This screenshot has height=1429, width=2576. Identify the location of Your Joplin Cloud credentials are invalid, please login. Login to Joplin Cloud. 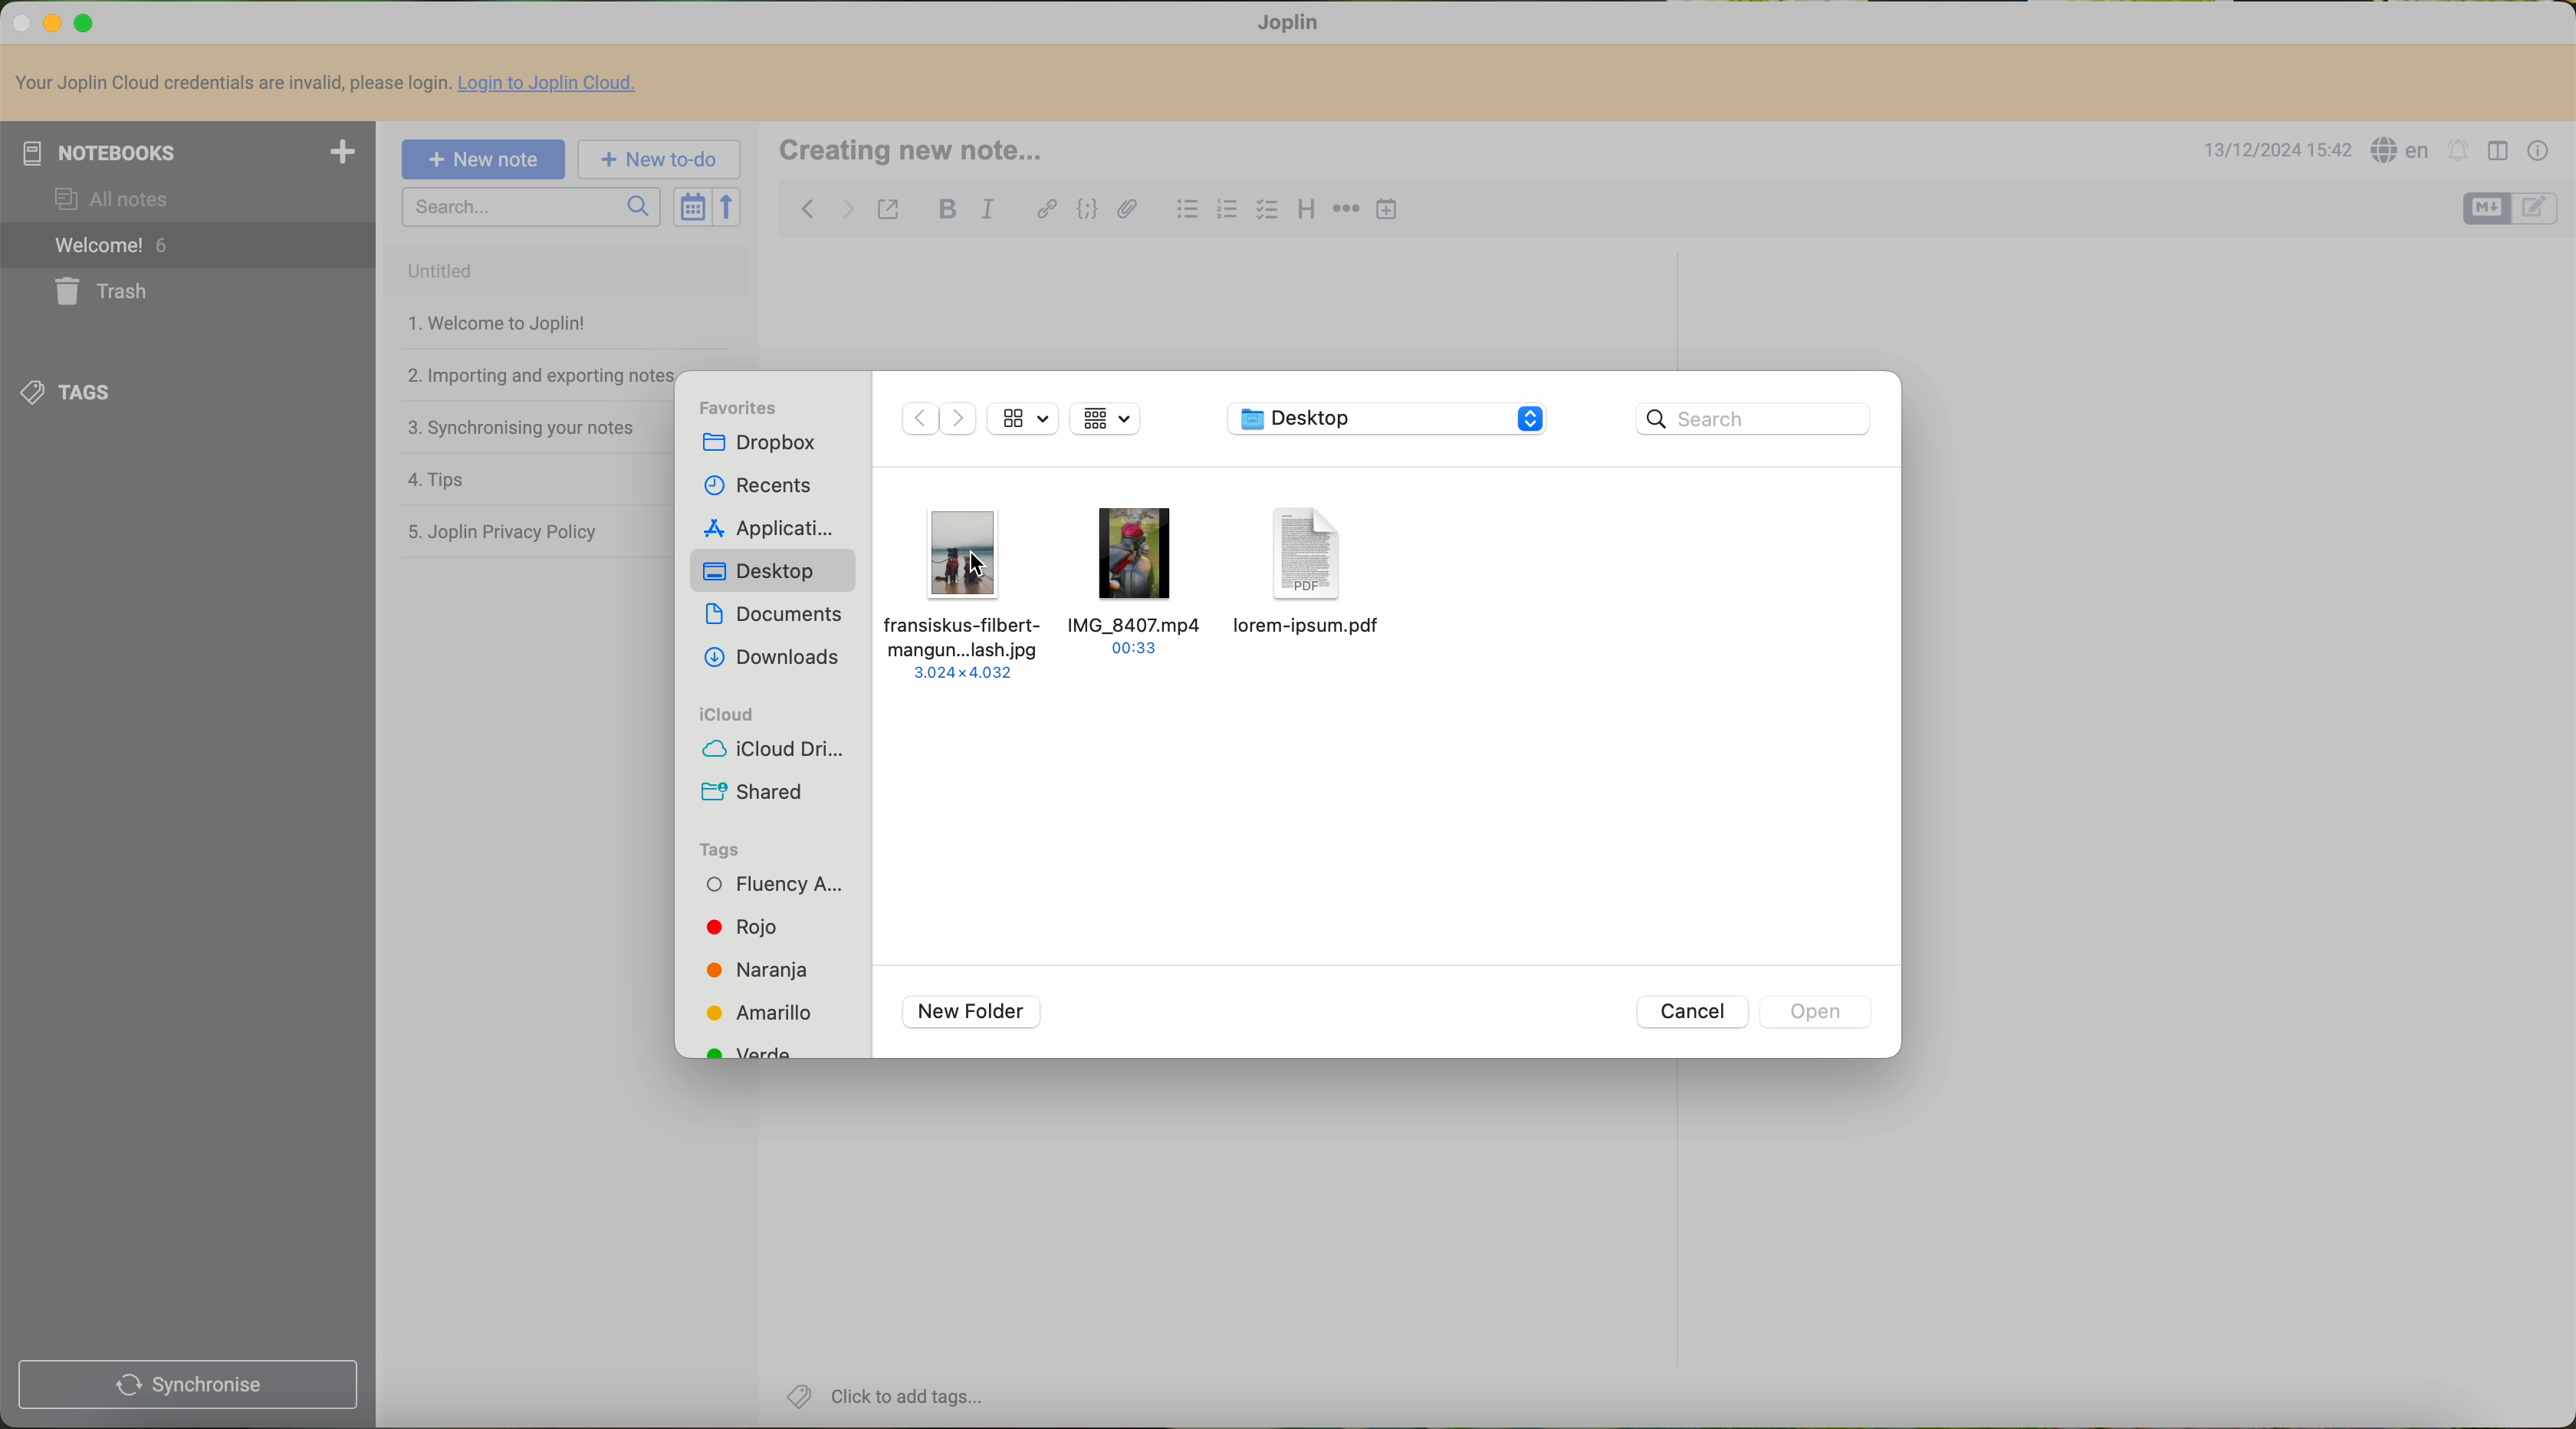
(335, 85).